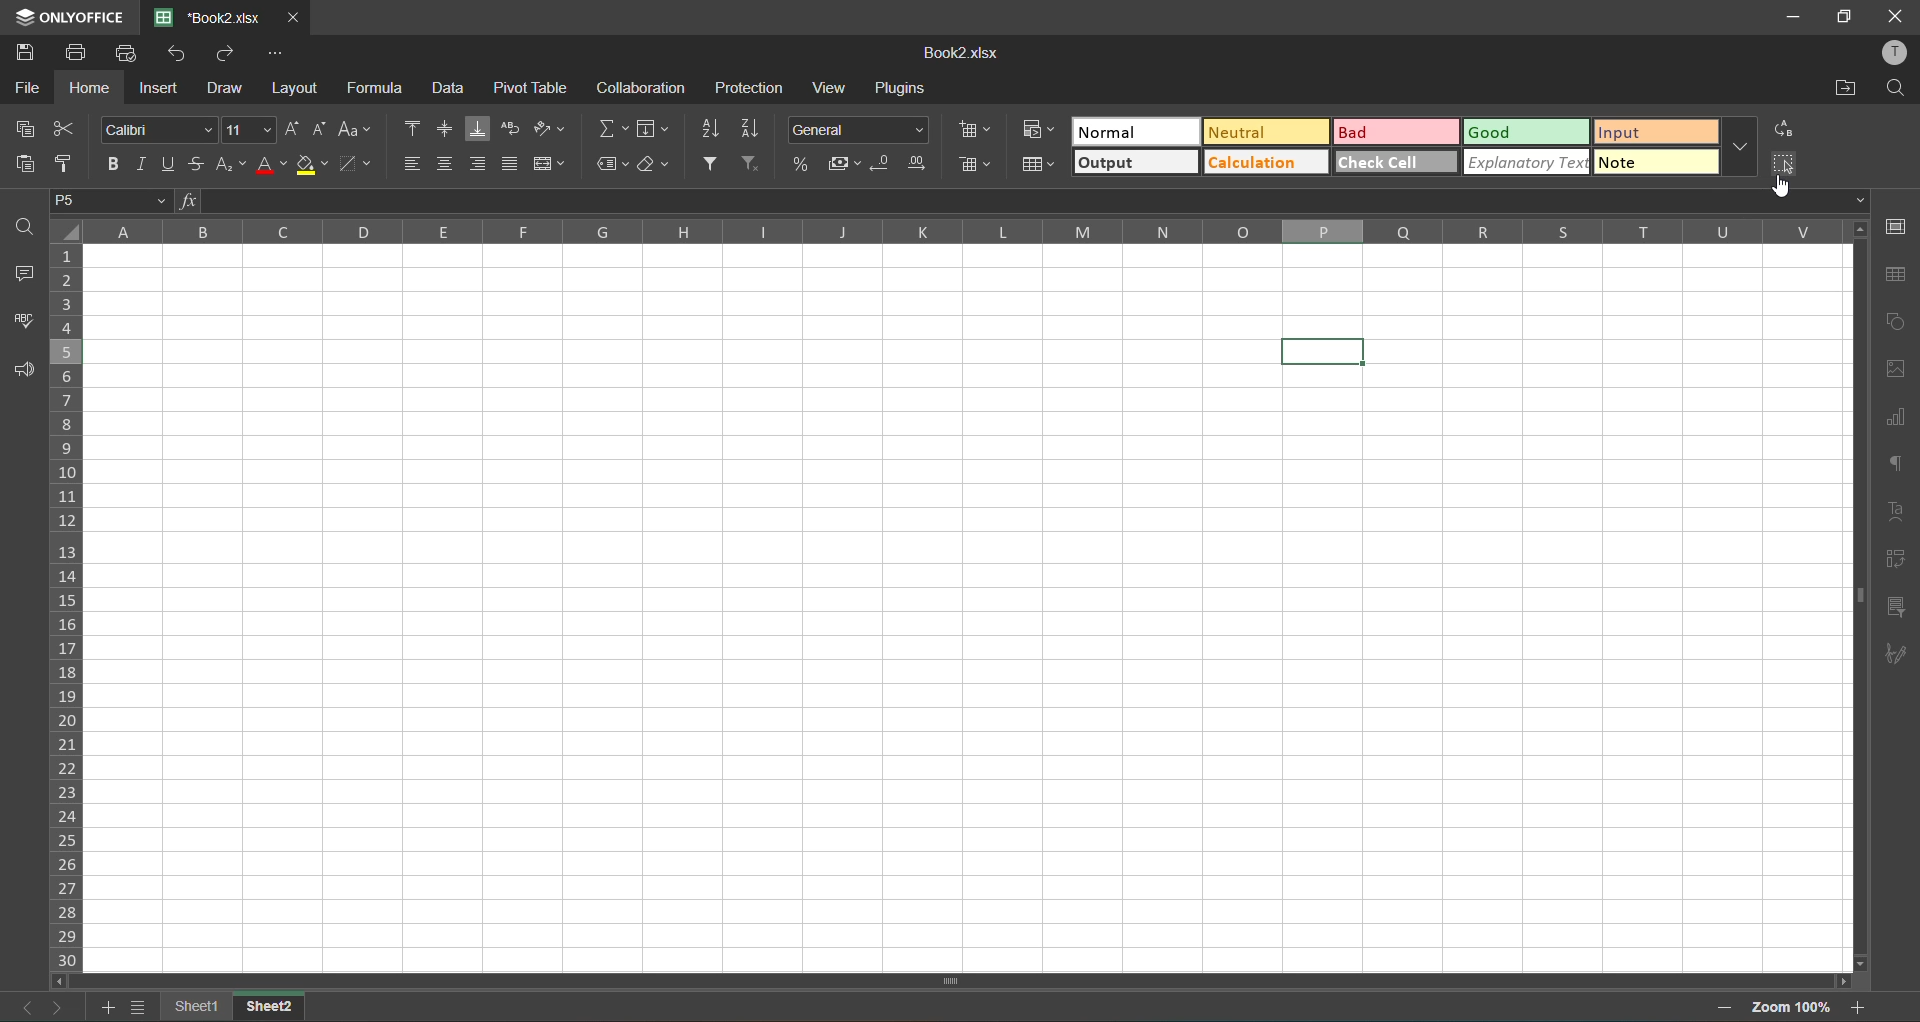  Describe the element at coordinates (1897, 465) in the screenshot. I see `paragraph` at that location.